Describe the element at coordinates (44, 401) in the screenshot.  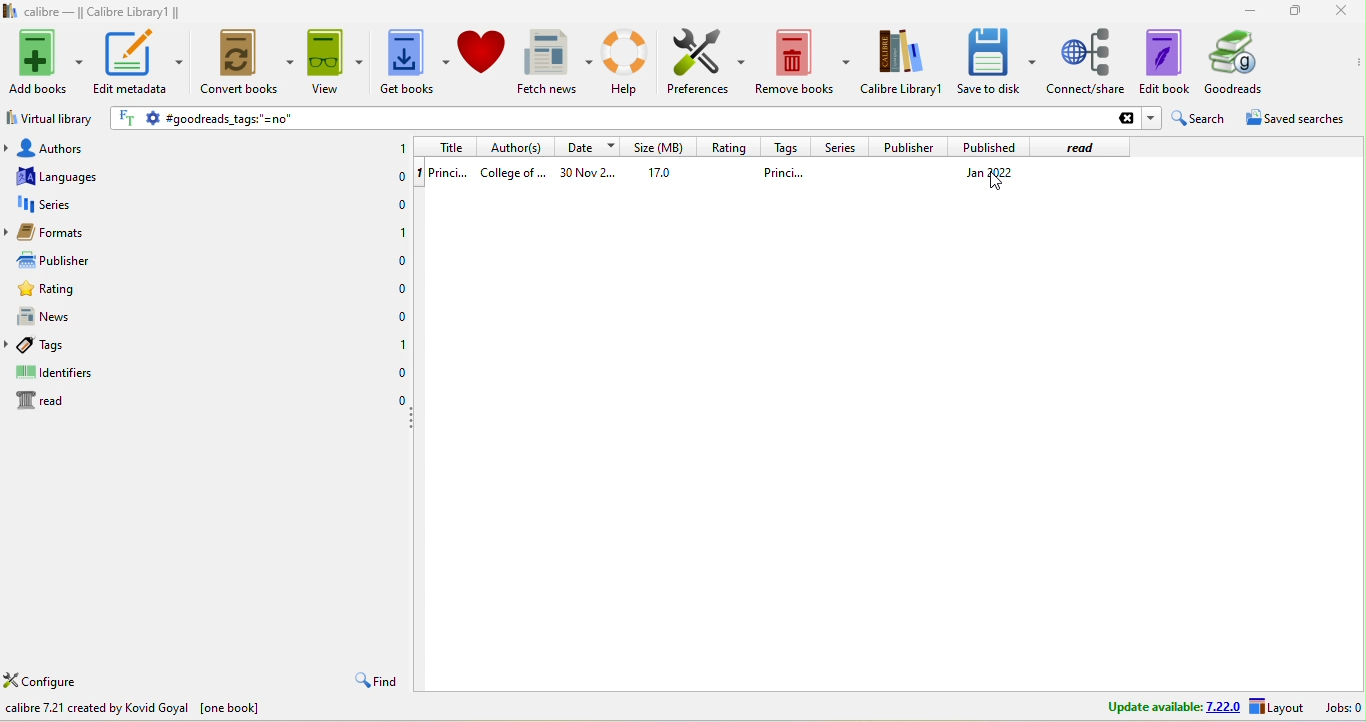
I see `read` at that location.